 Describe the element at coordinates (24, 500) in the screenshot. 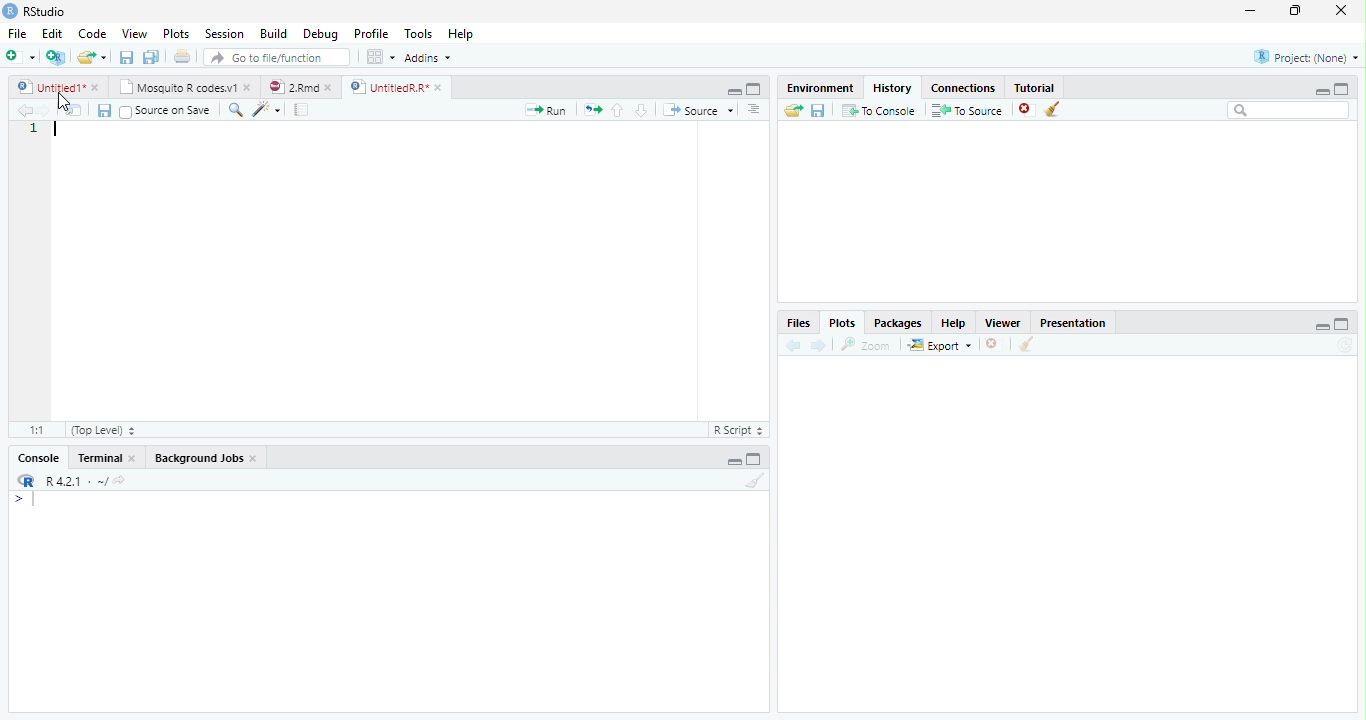

I see `New line` at that location.